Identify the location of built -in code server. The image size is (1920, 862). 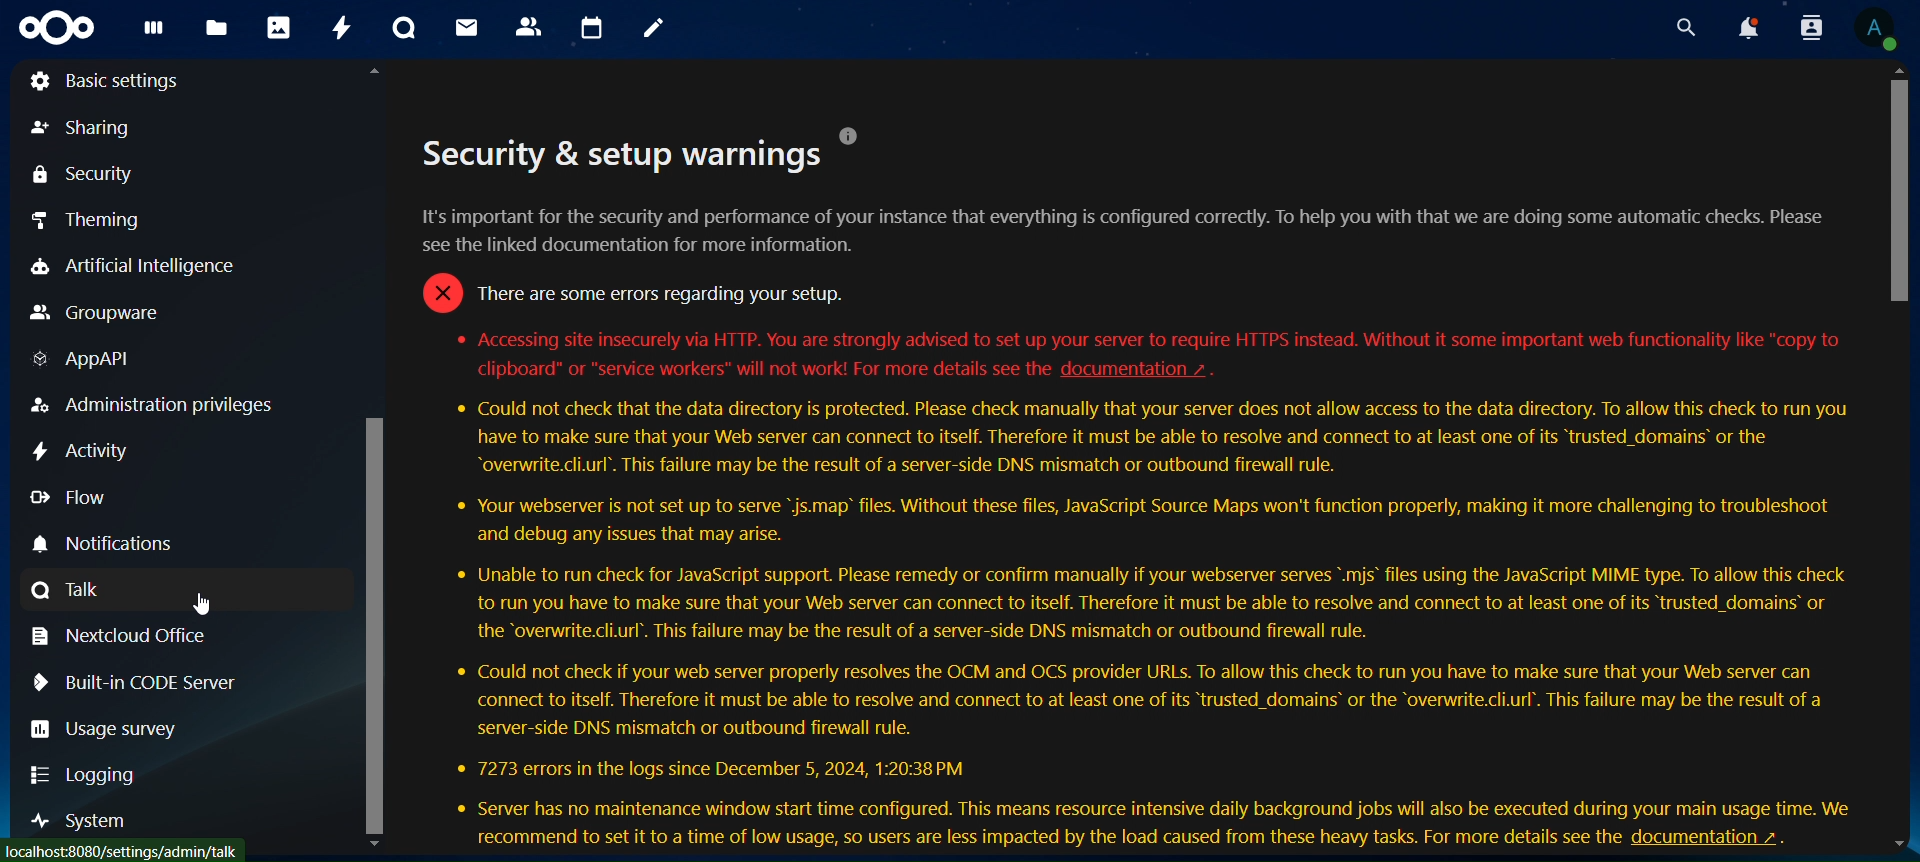
(160, 684).